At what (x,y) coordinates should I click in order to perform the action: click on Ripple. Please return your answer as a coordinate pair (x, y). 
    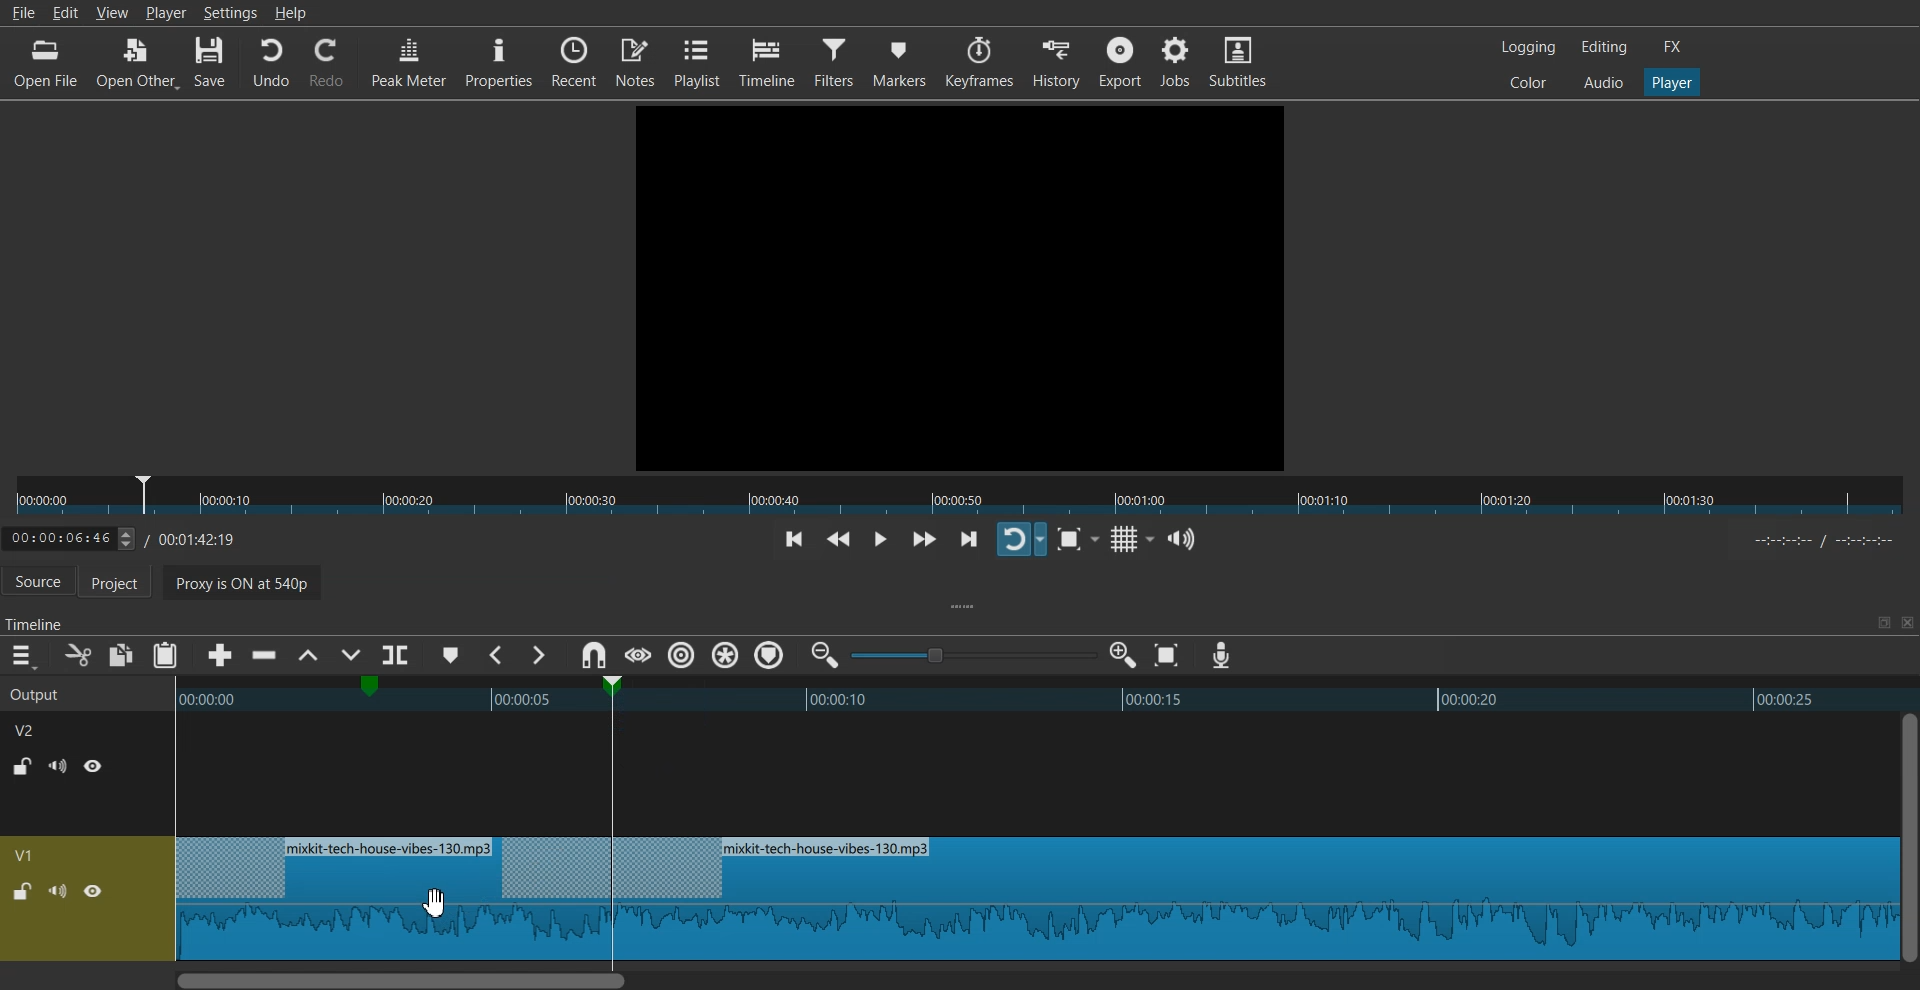
    Looking at the image, I should click on (682, 655).